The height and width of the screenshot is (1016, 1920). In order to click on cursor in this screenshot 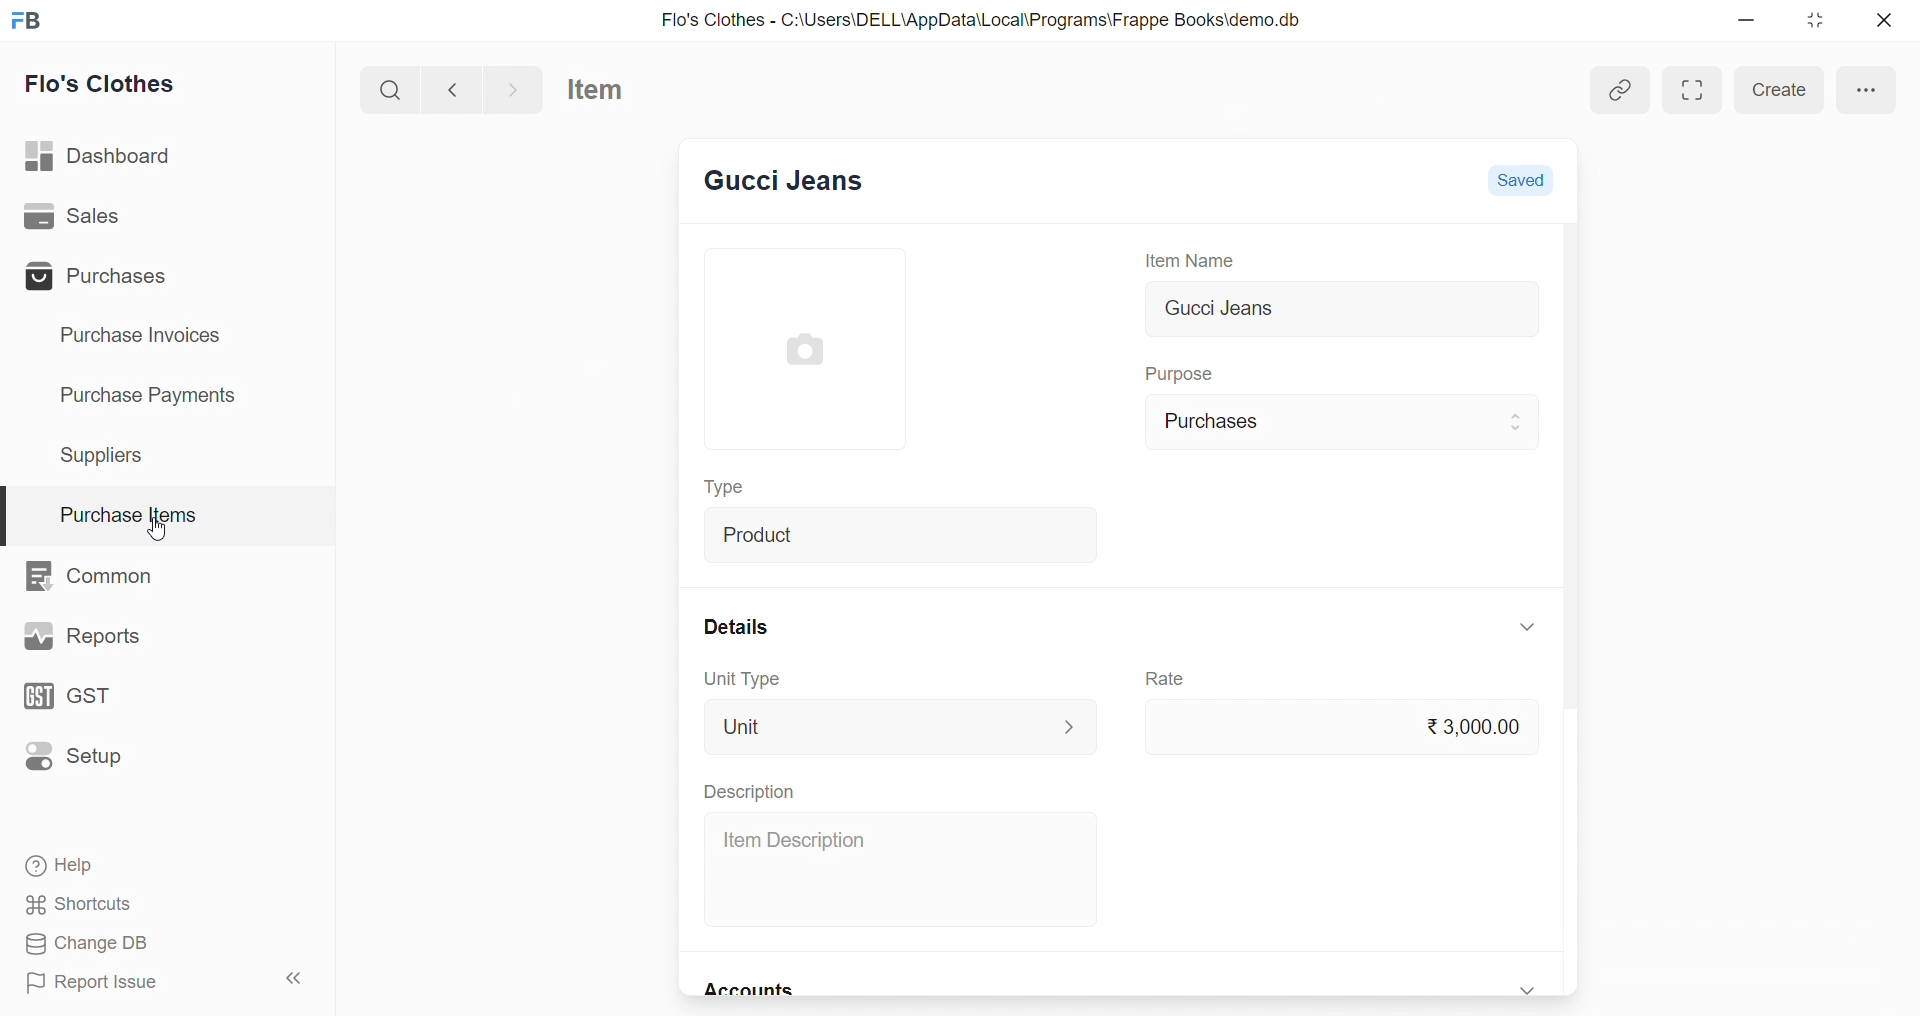, I will do `click(164, 527)`.